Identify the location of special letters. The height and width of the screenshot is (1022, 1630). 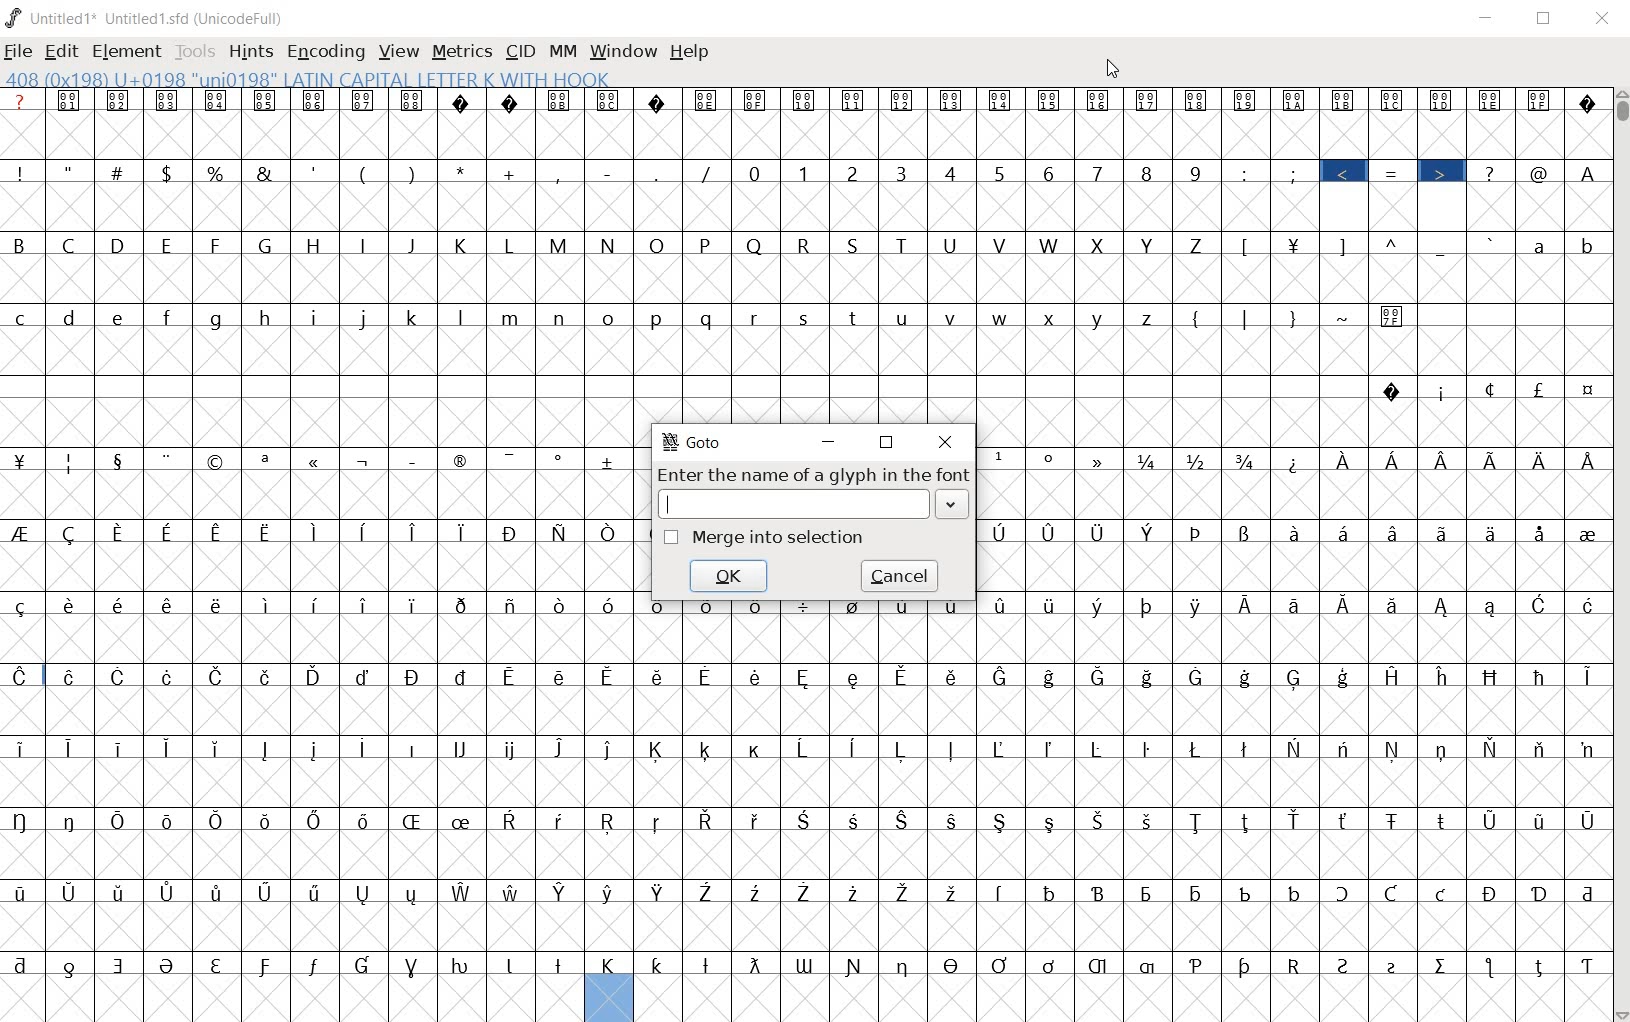
(811, 894).